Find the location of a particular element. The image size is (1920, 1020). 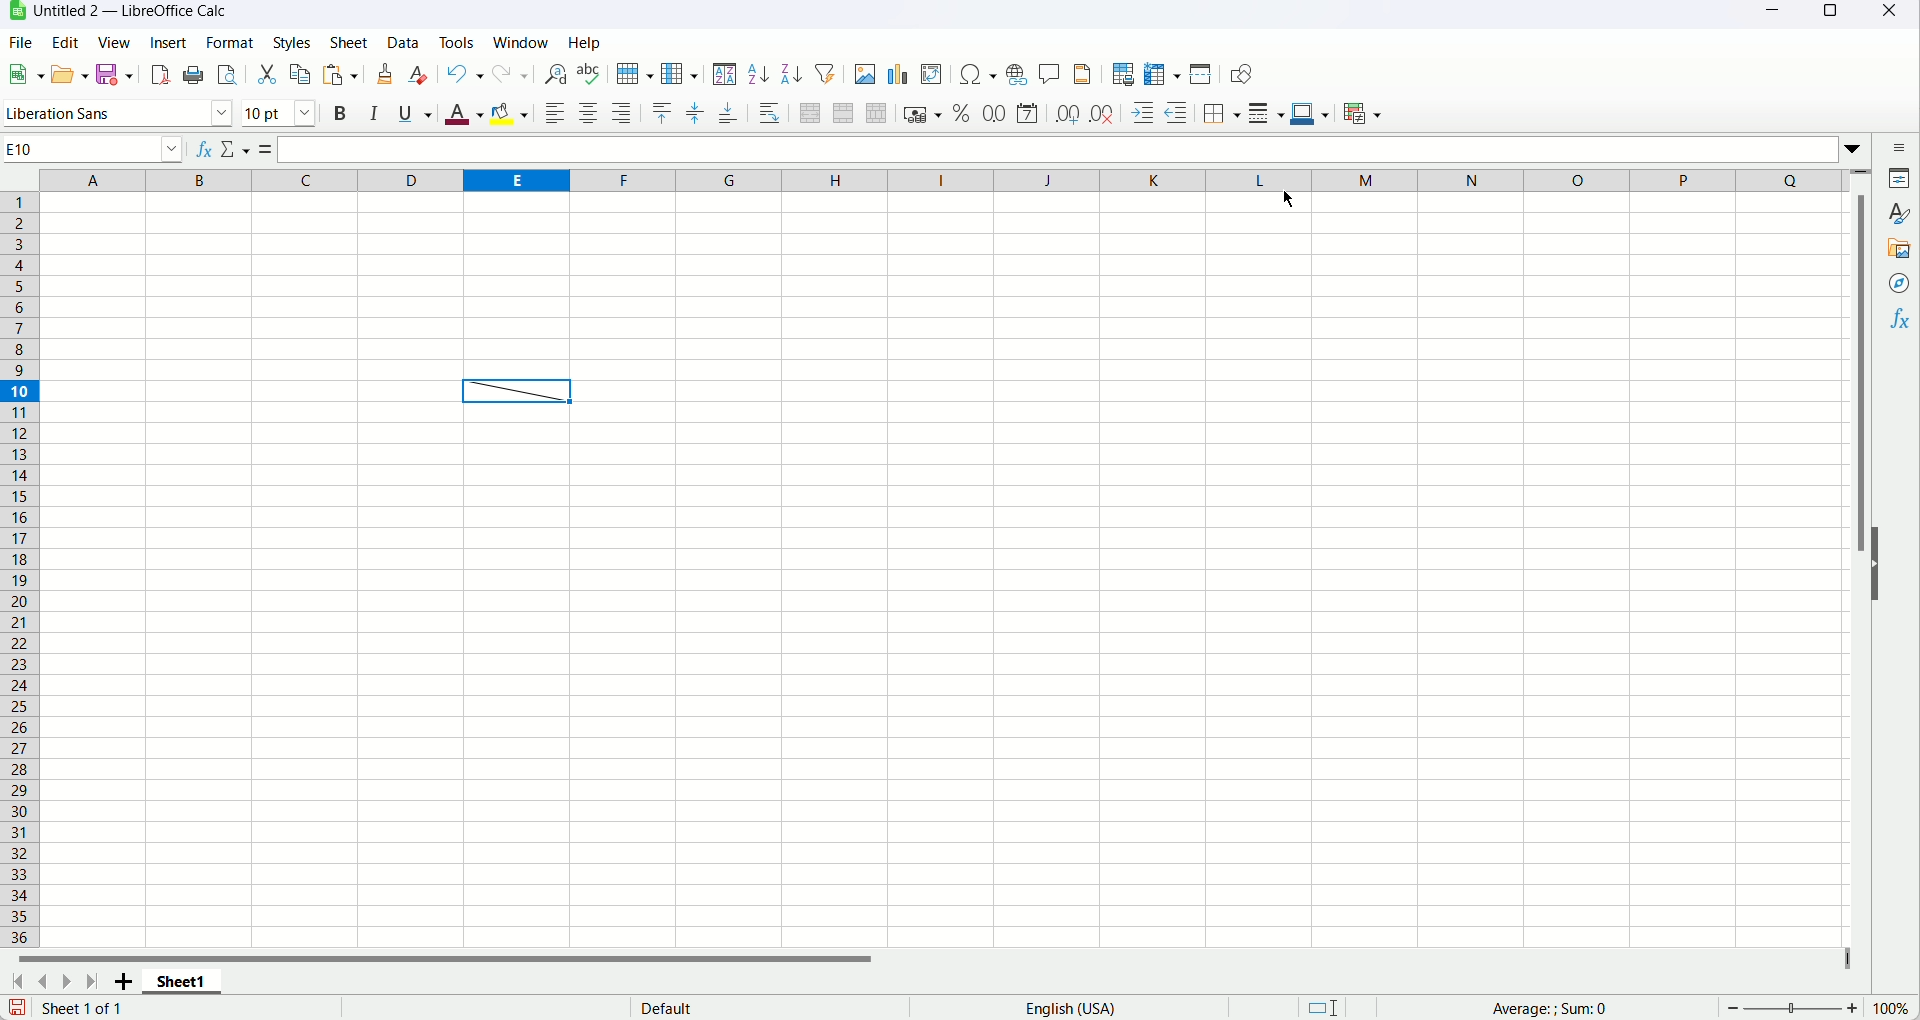

Font size is located at coordinates (283, 113).